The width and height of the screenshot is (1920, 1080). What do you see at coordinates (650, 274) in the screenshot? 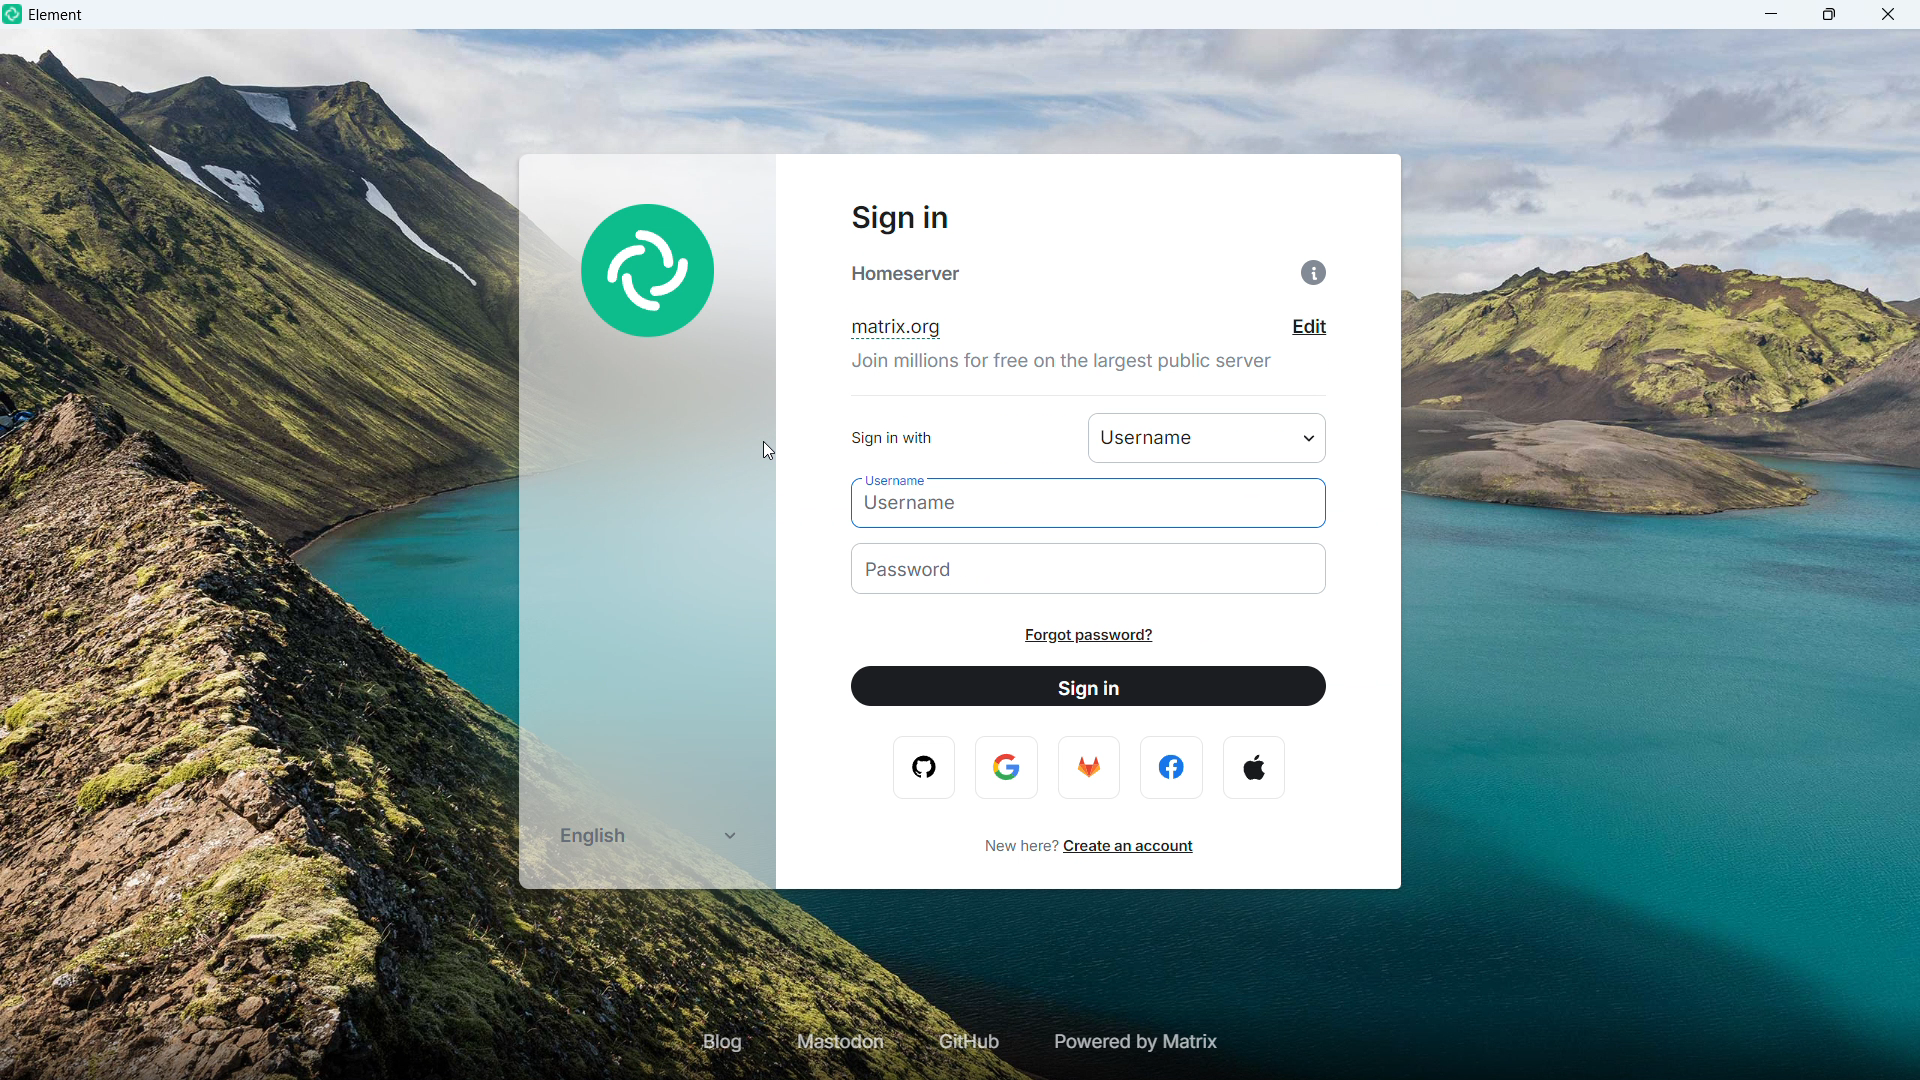
I see `element Logo ` at bounding box center [650, 274].